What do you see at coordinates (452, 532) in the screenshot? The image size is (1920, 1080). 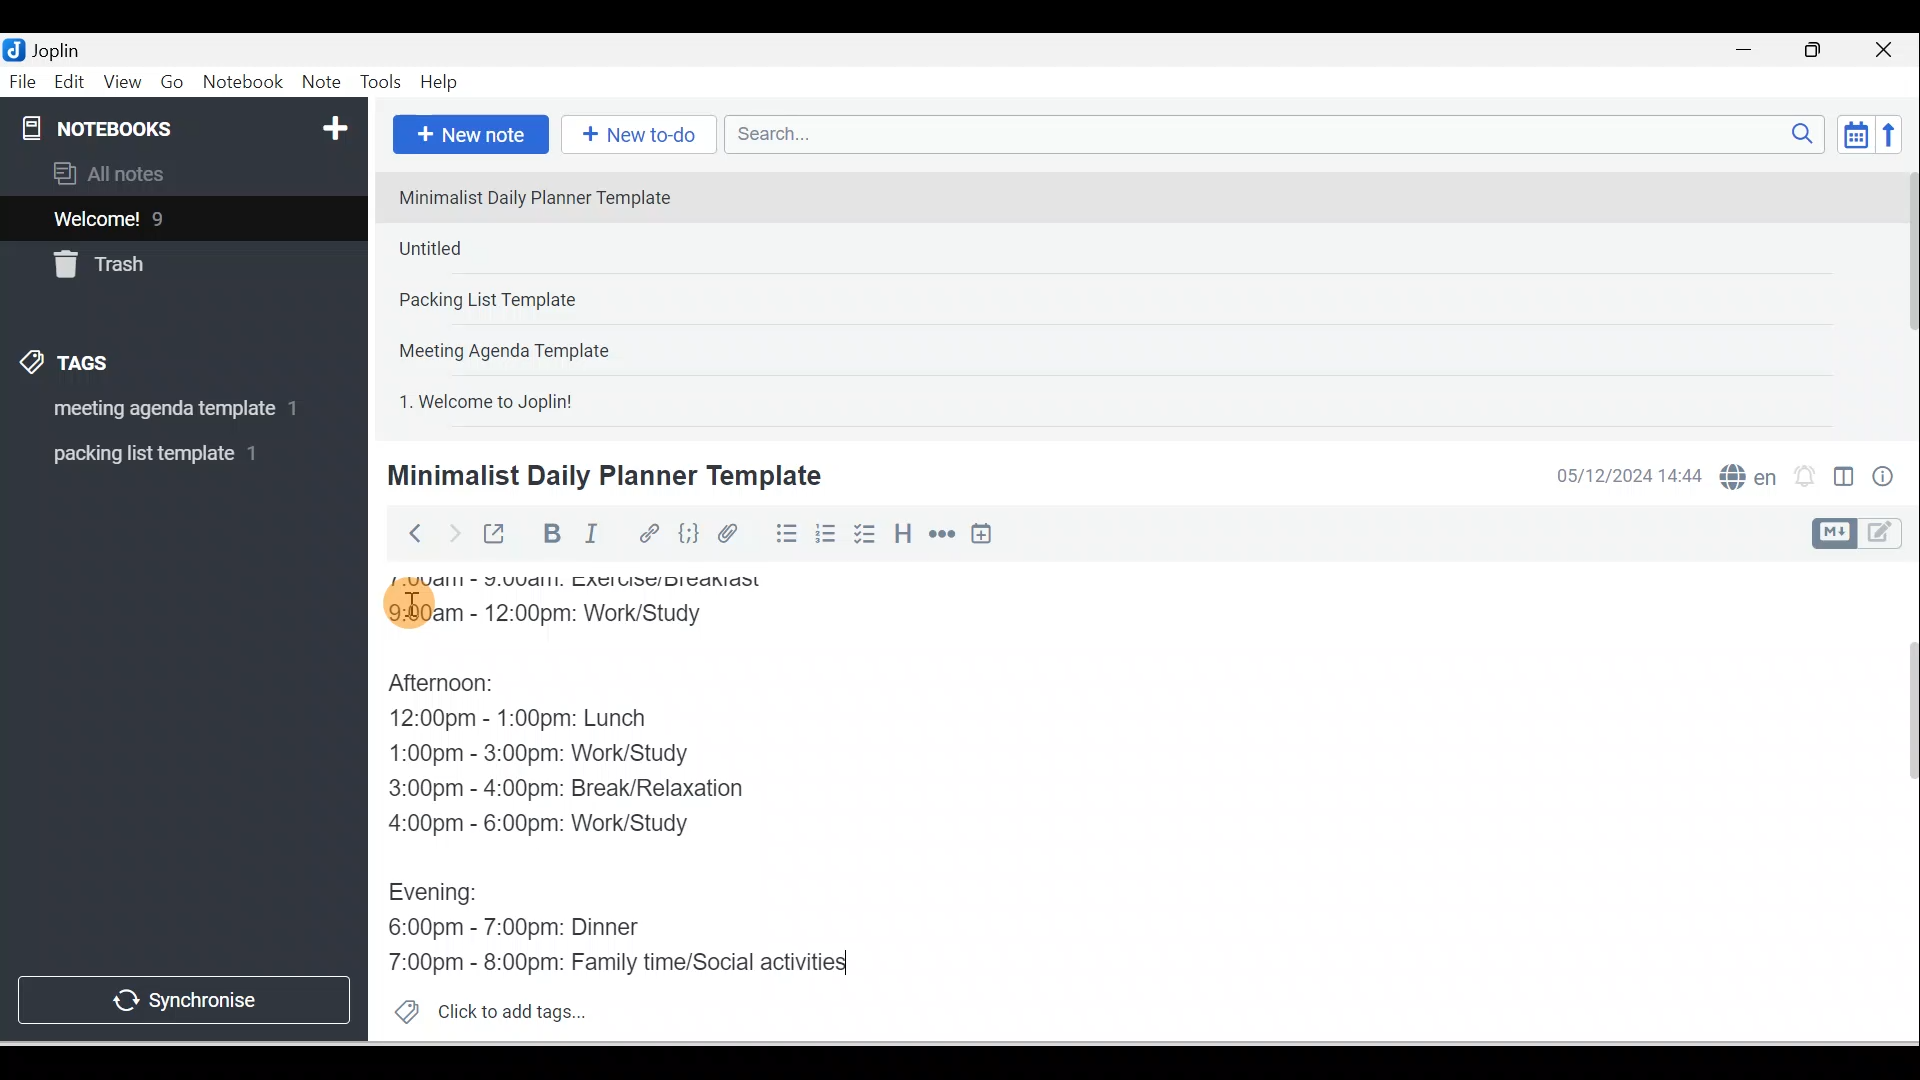 I see `Forward` at bounding box center [452, 532].